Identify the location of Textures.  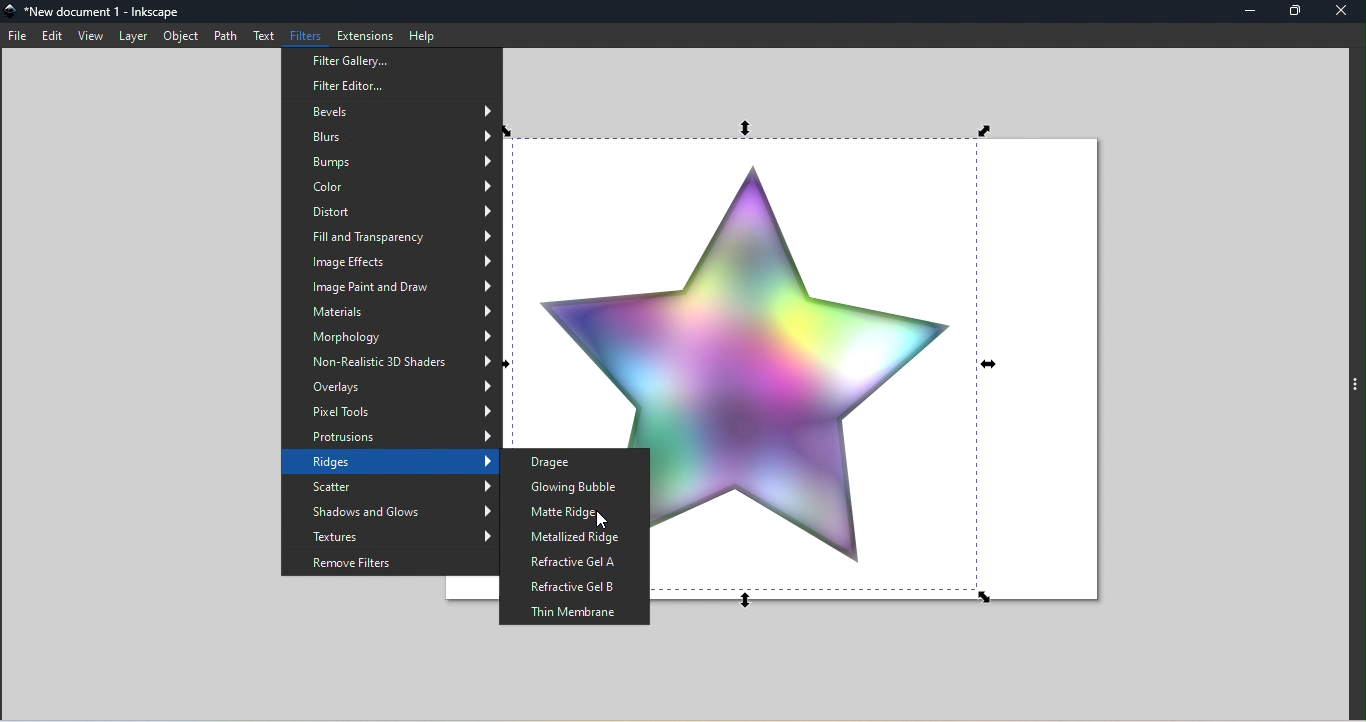
(392, 537).